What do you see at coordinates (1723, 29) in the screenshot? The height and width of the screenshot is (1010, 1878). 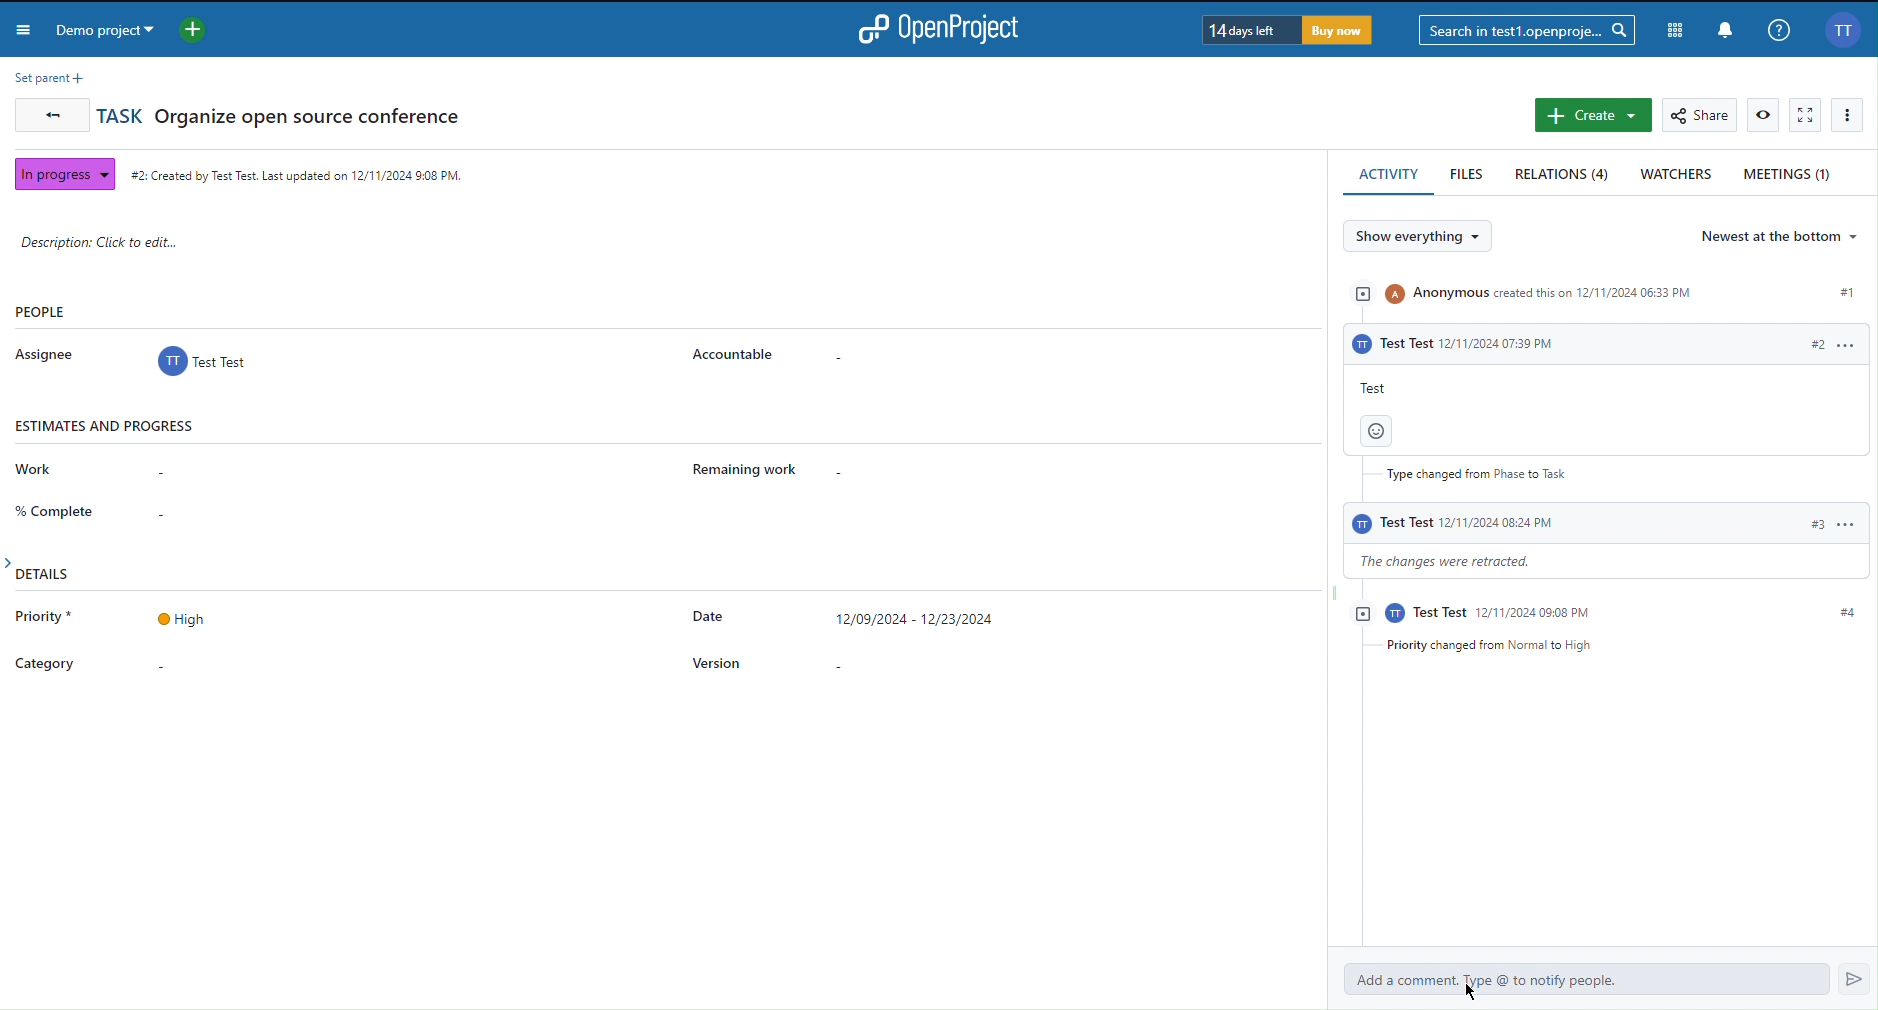 I see `Notifications` at bounding box center [1723, 29].